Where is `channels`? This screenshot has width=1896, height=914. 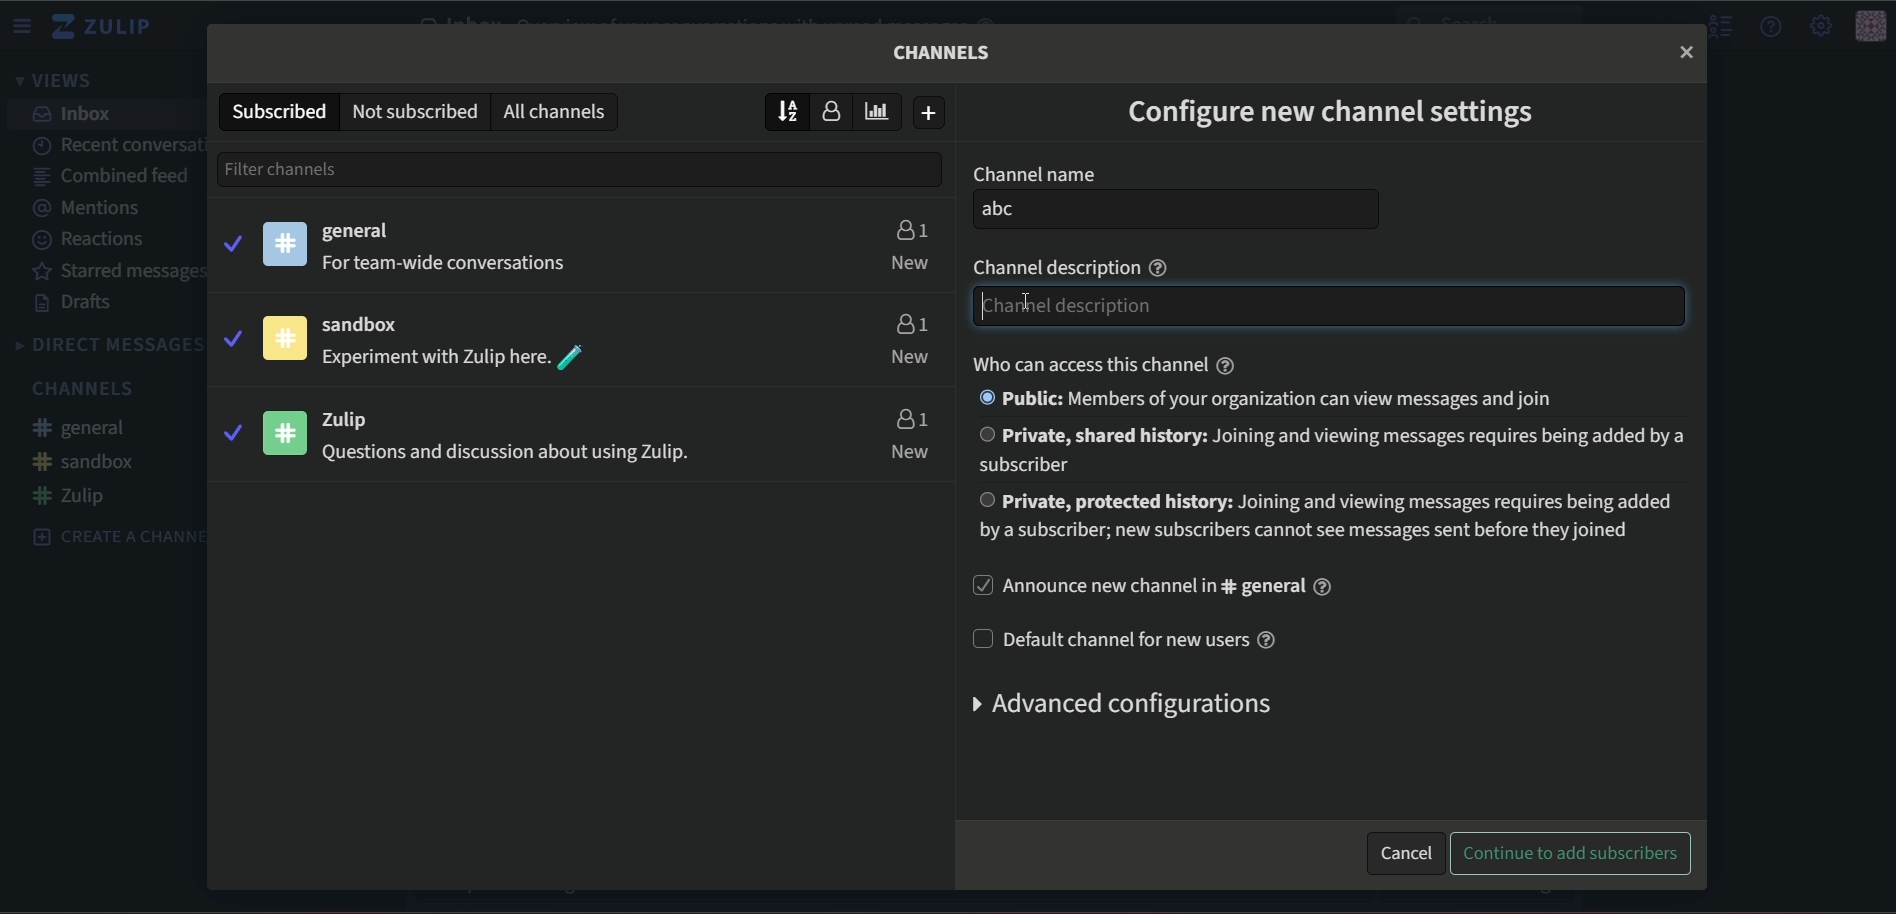 channels is located at coordinates (944, 52).